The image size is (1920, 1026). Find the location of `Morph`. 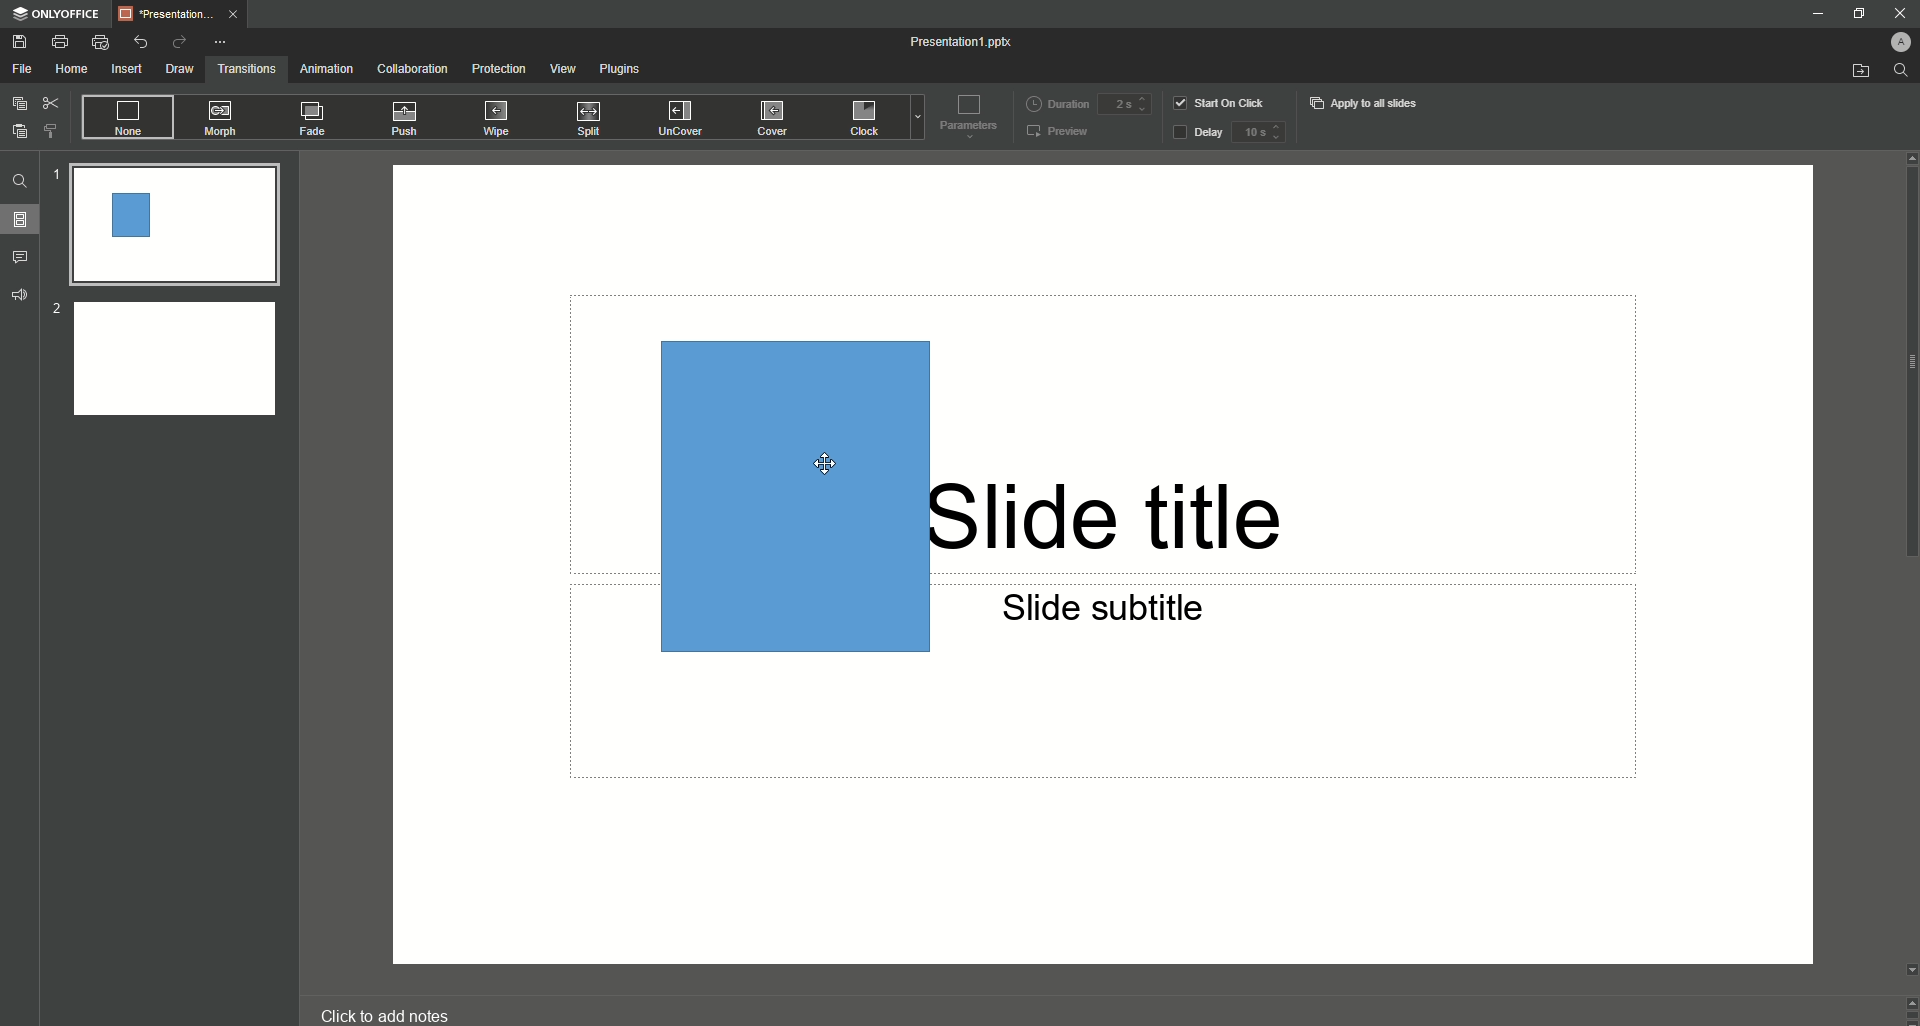

Morph is located at coordinates (227, 119).